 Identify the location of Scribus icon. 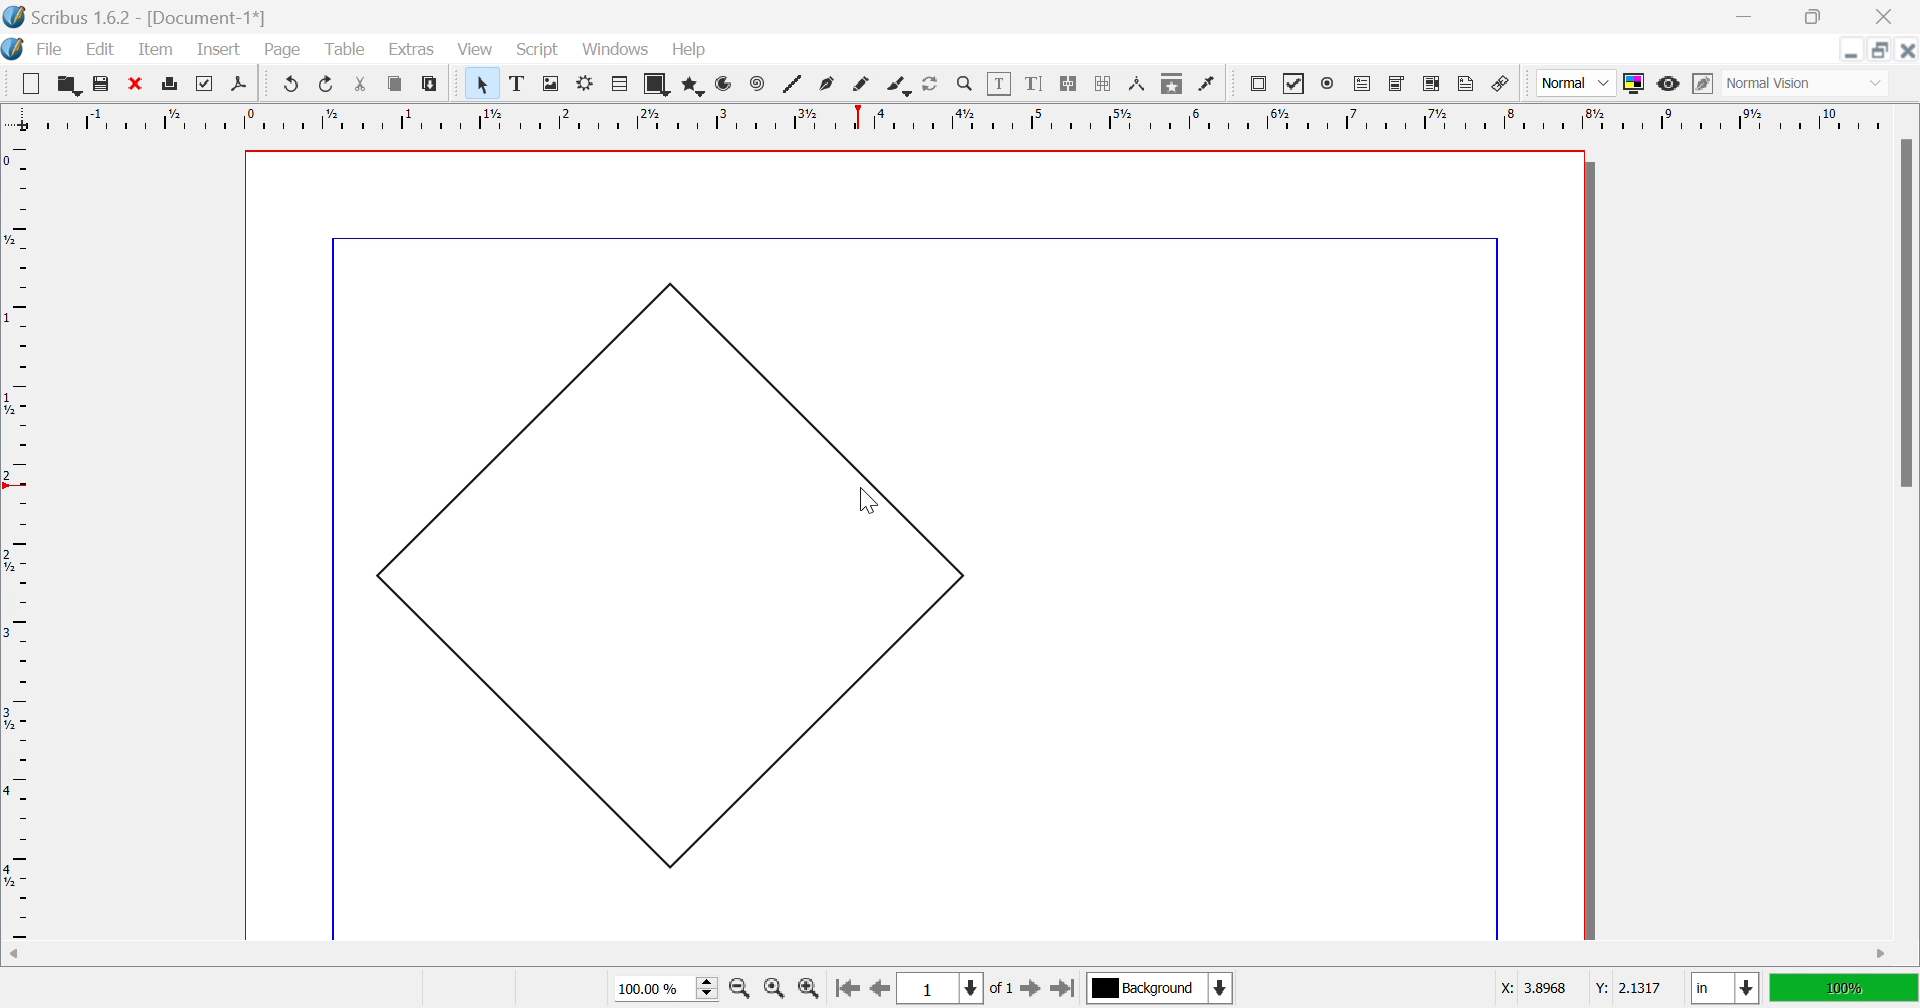
(12, 49).